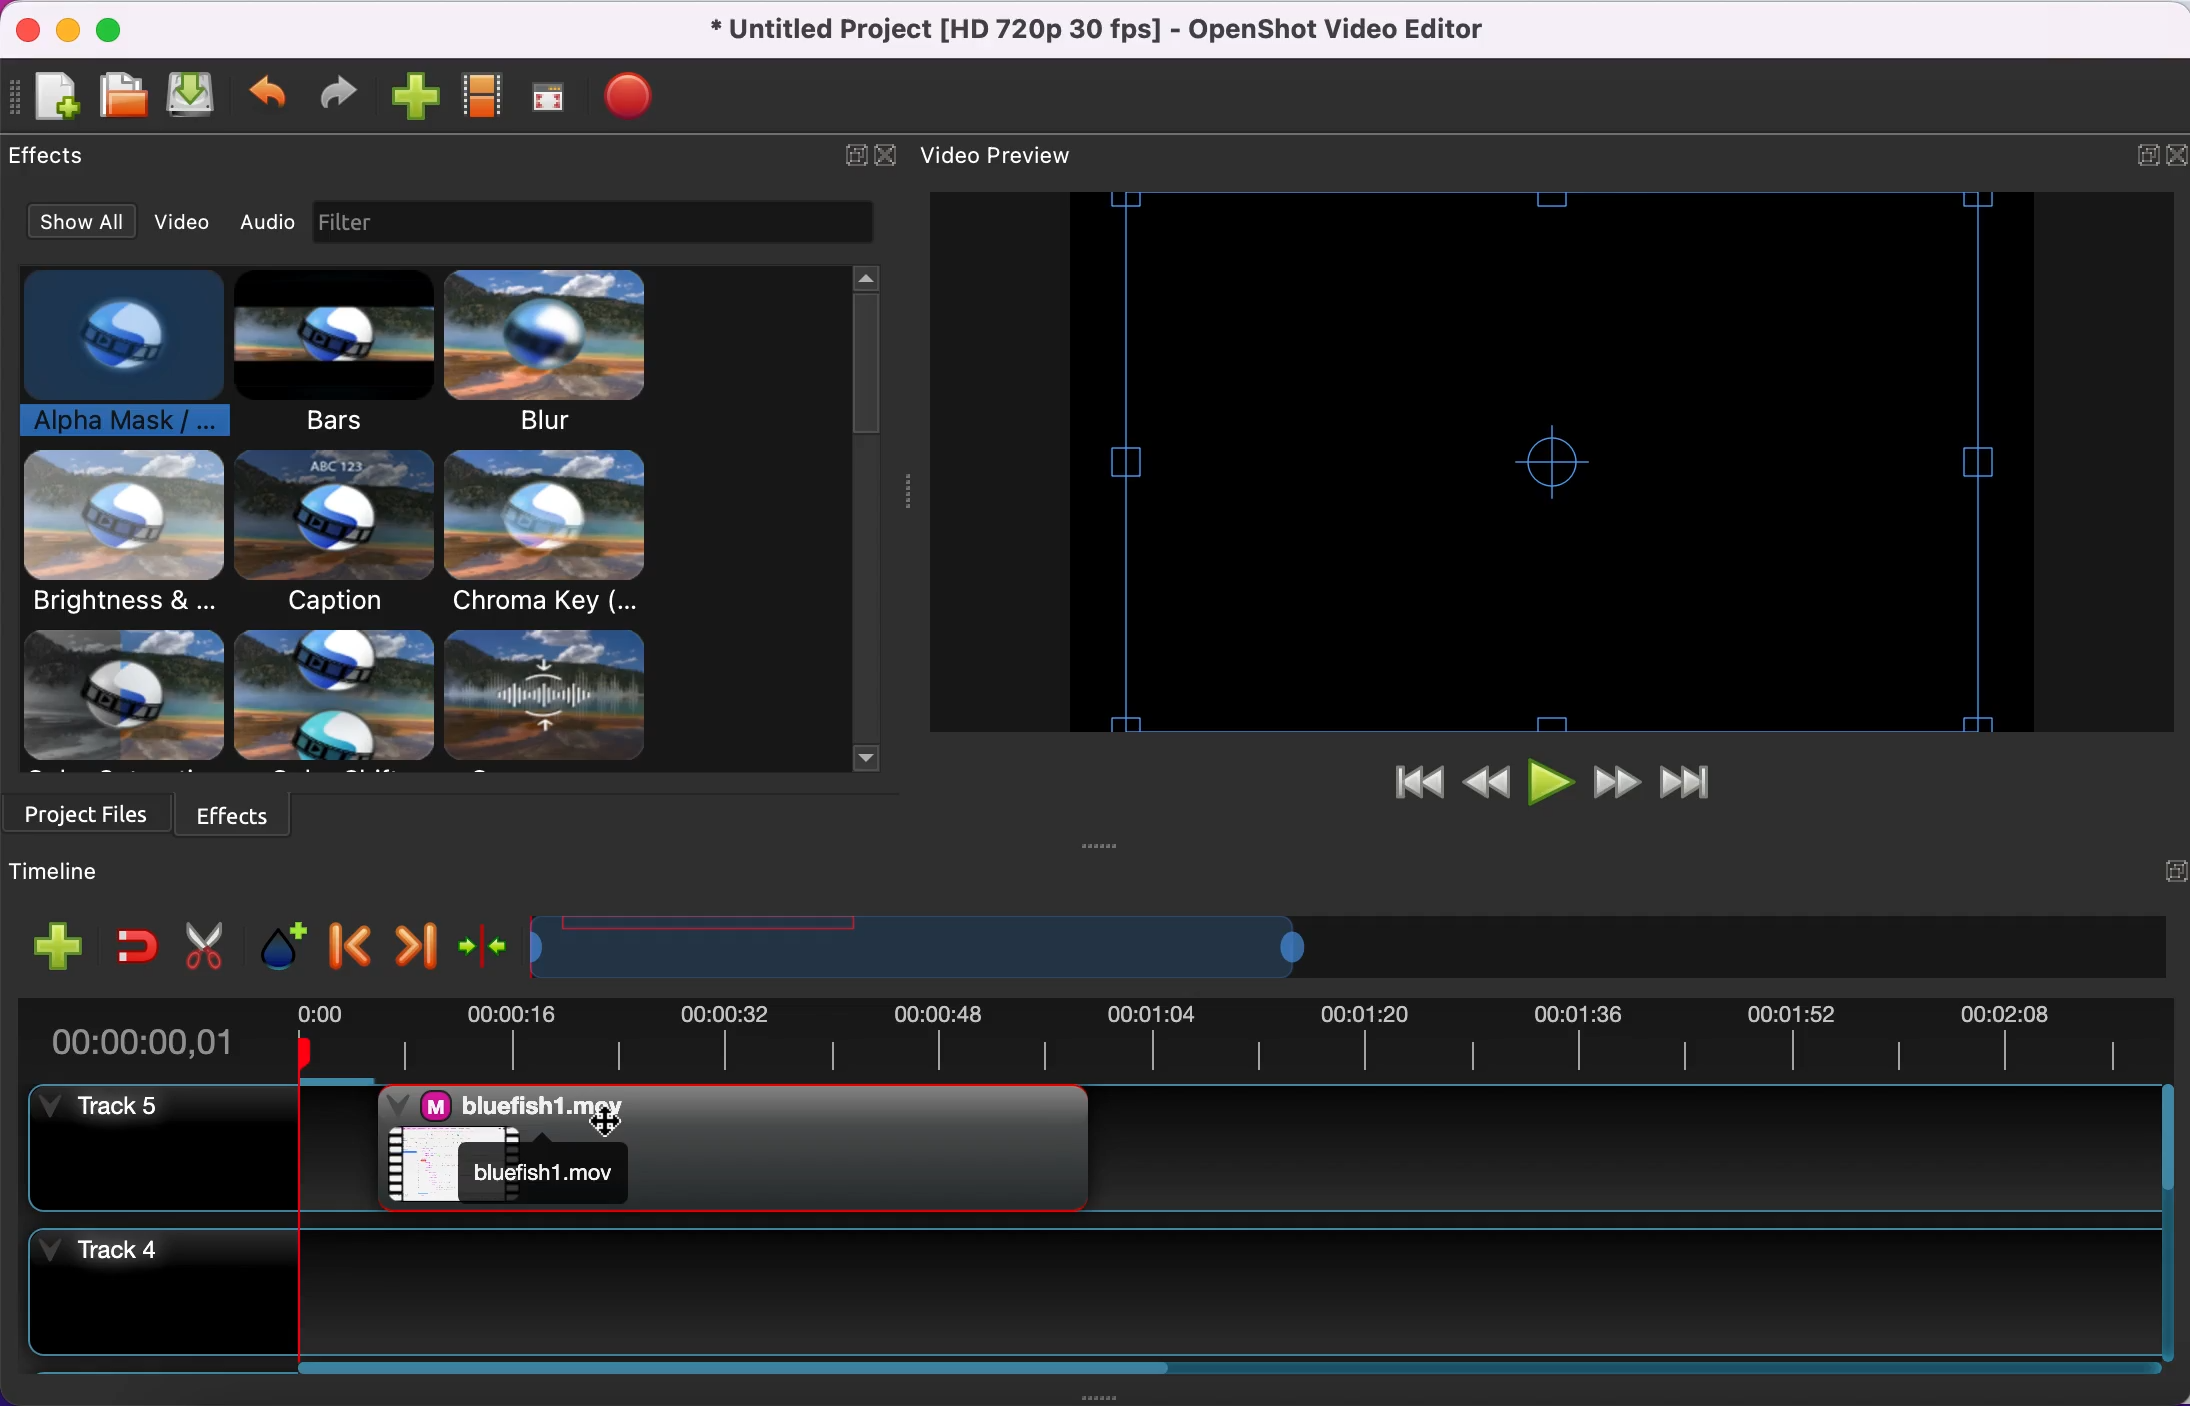 Image resolution: width=2190 pixels, height=1406 pixels. Describe the element at coordinates (1541, 459) in the screenshot. I see `video preview` at that location.